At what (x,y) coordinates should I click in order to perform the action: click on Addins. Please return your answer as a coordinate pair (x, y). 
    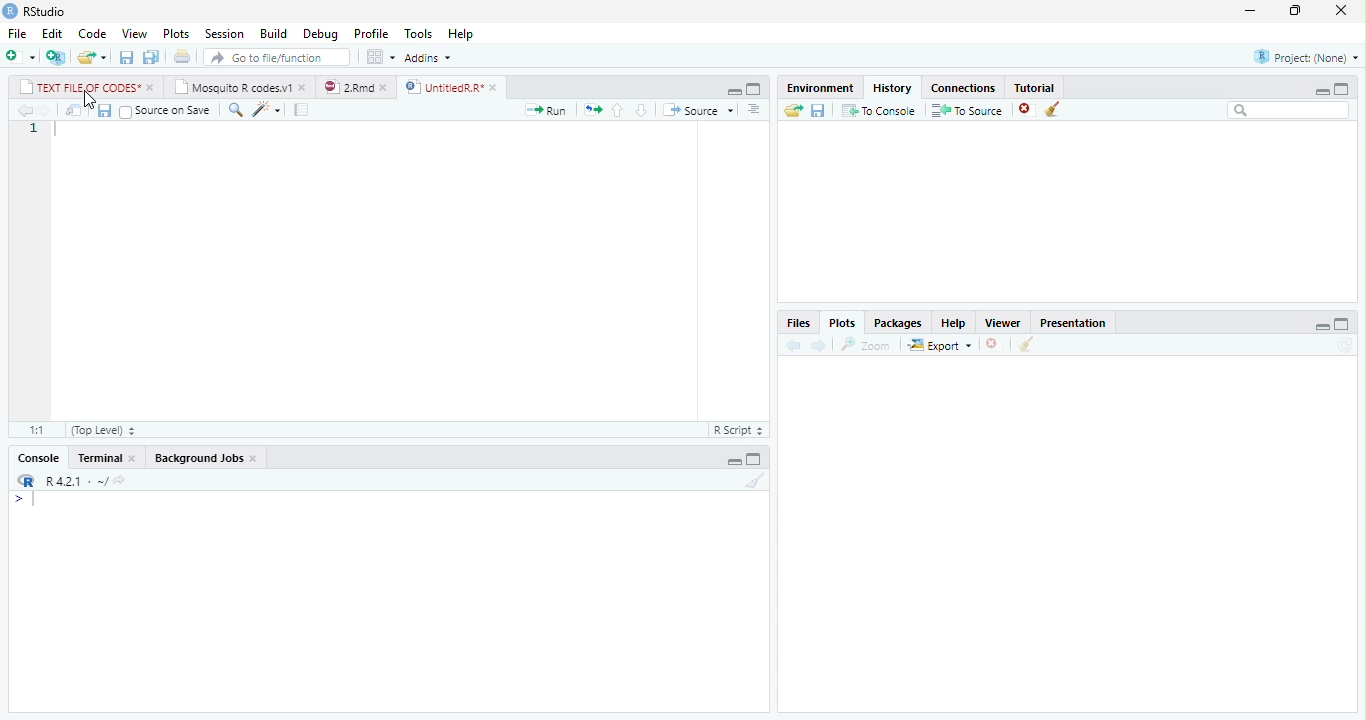
    Looking at the image, I should click on (428, 58).